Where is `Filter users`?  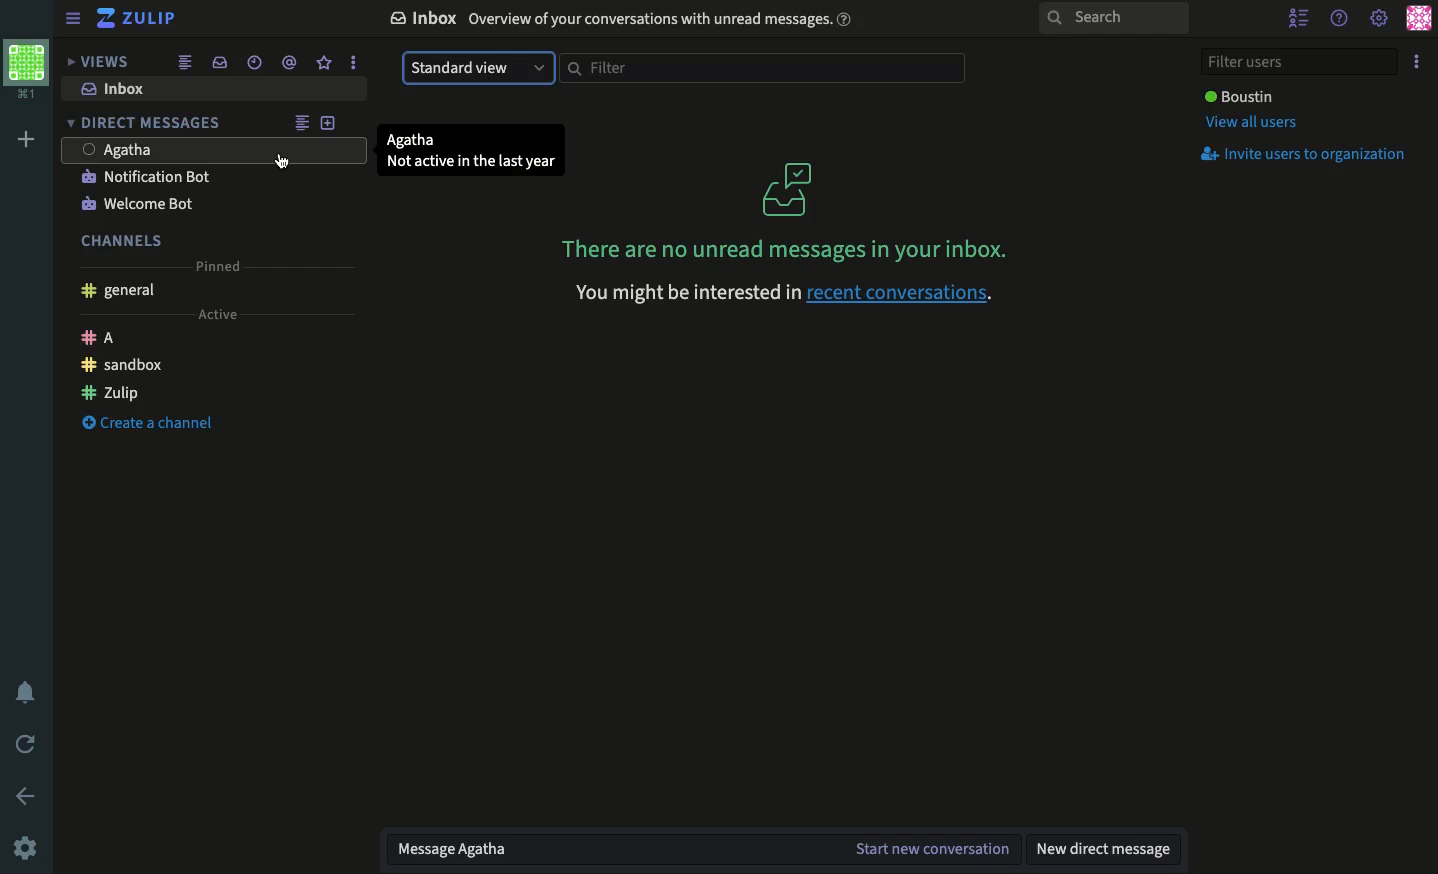 Filter users is located at coordinates (1300, 63).